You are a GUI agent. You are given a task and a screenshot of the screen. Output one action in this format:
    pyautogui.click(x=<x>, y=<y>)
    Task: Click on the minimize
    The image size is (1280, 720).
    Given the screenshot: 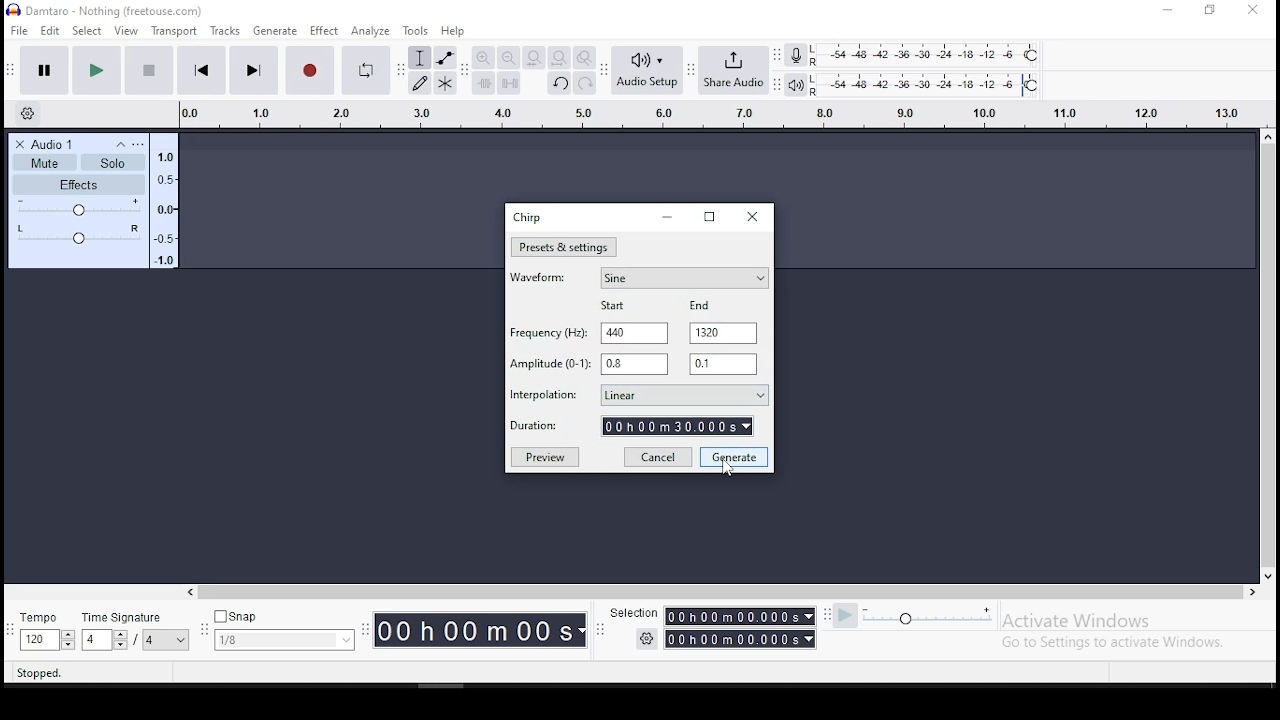 What is the action you would take?
    pyautogui.click(x=667, y=217)
    